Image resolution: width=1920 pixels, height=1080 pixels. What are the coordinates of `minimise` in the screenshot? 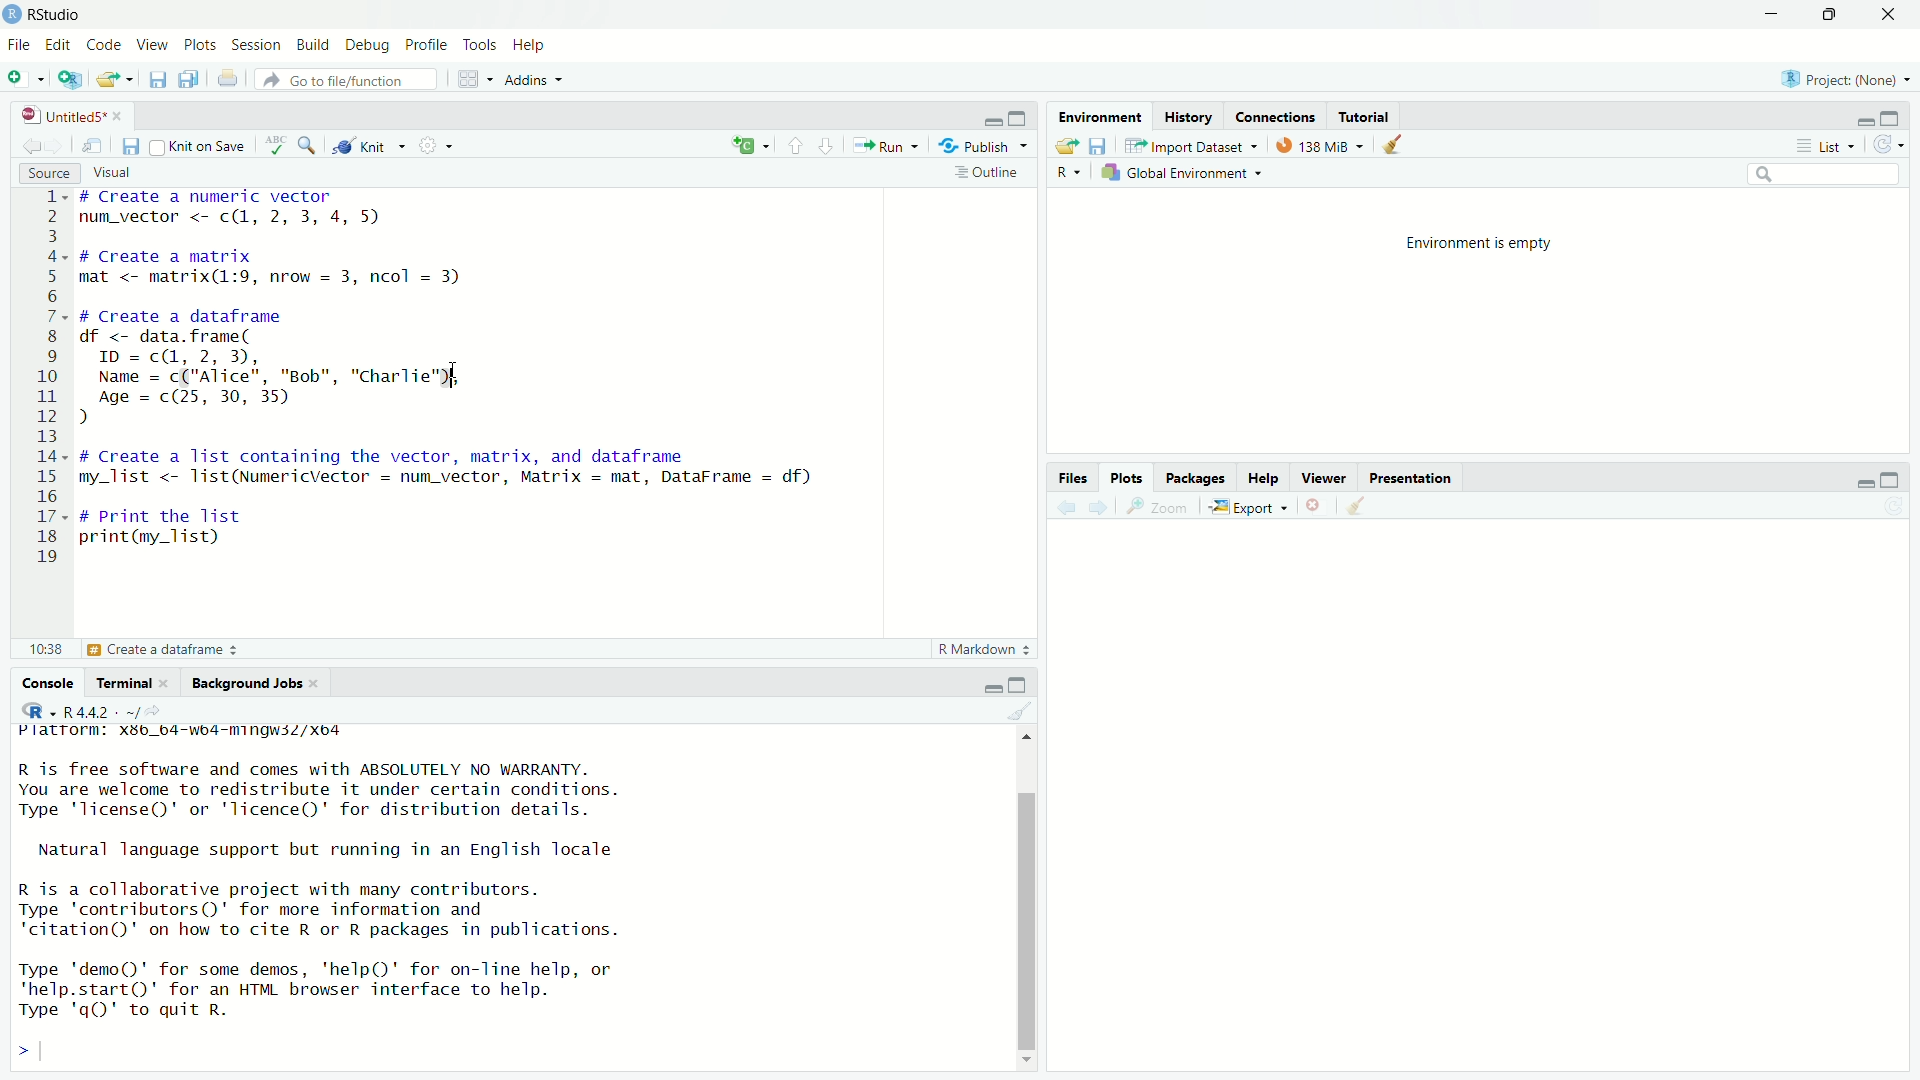 It's located at (990, 684).